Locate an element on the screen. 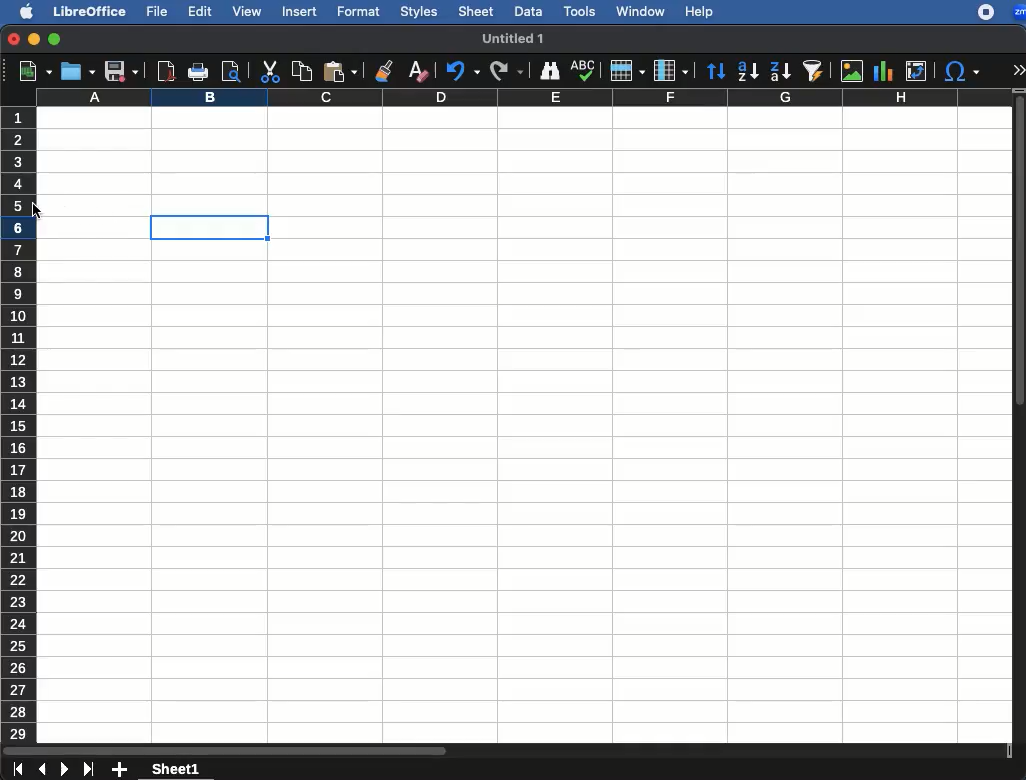 Image resolution: width=1026 pixels, height=780 pixels. view is located at coordinates (246, 12).